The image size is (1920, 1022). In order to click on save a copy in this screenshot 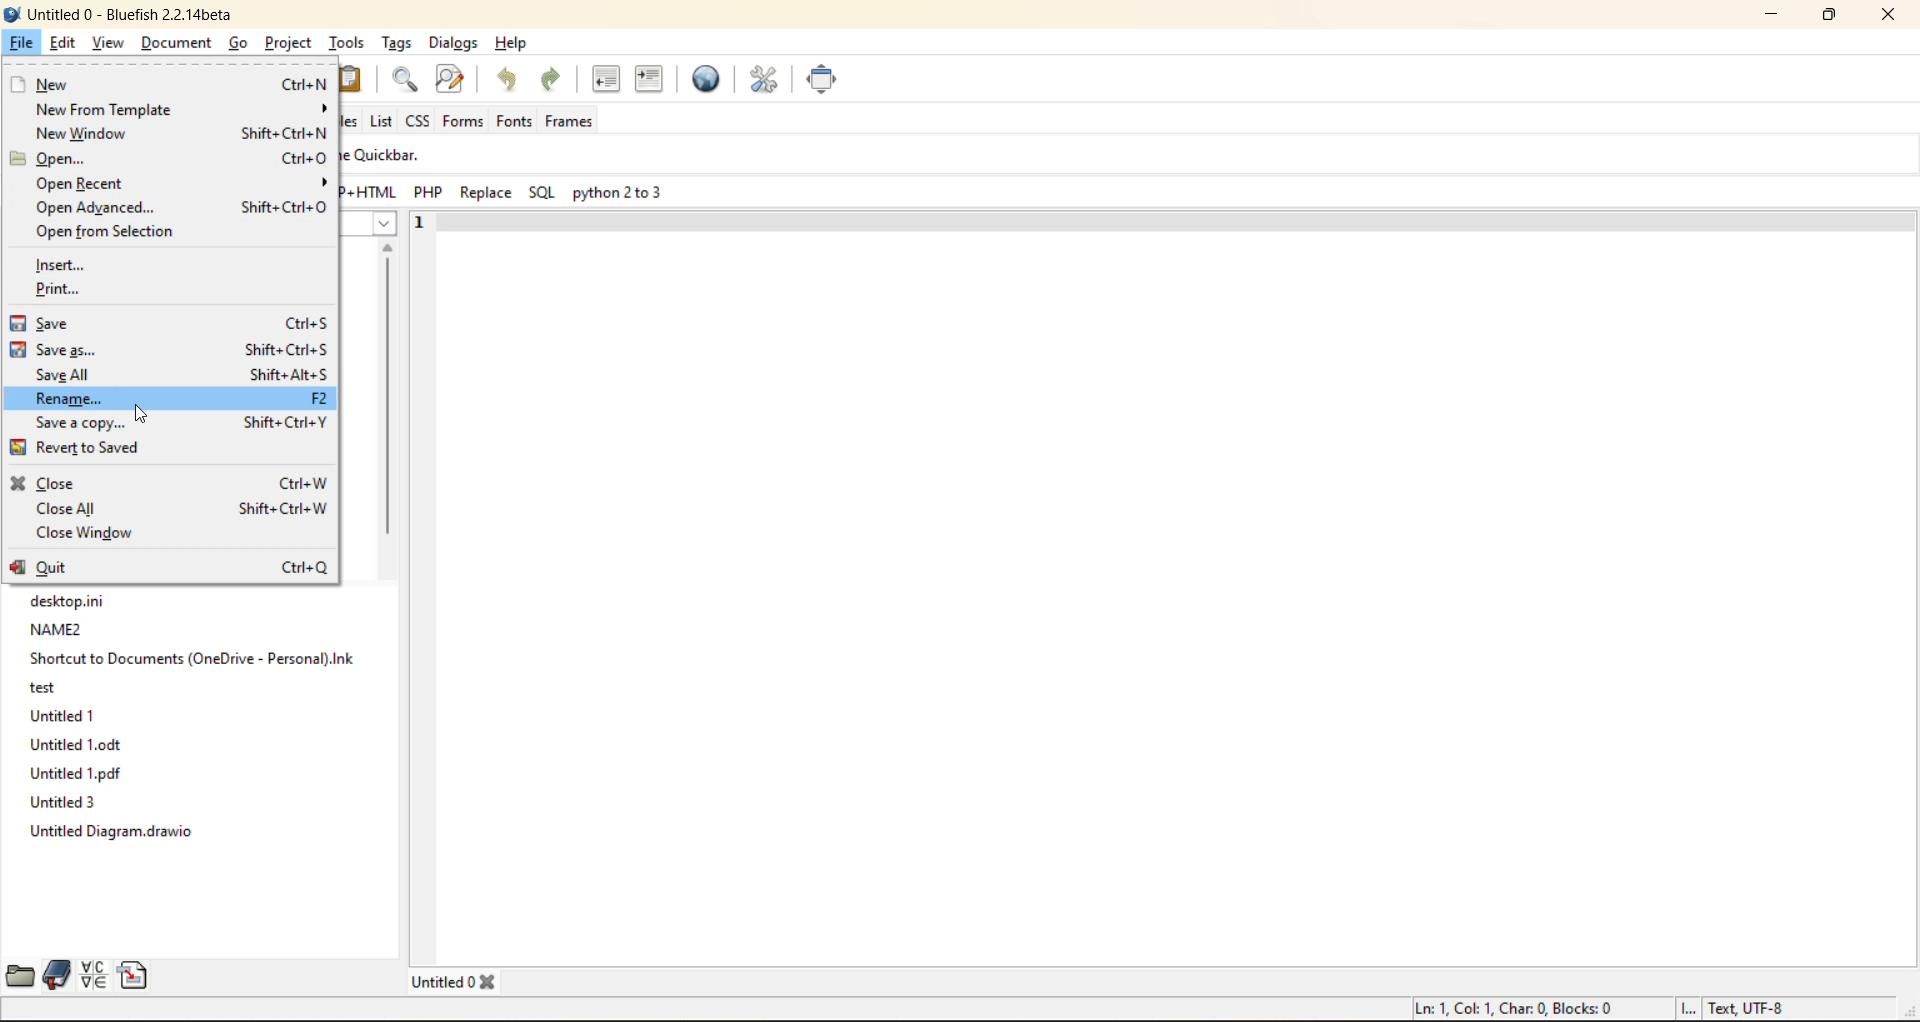, I will do `click(83, 424)`.